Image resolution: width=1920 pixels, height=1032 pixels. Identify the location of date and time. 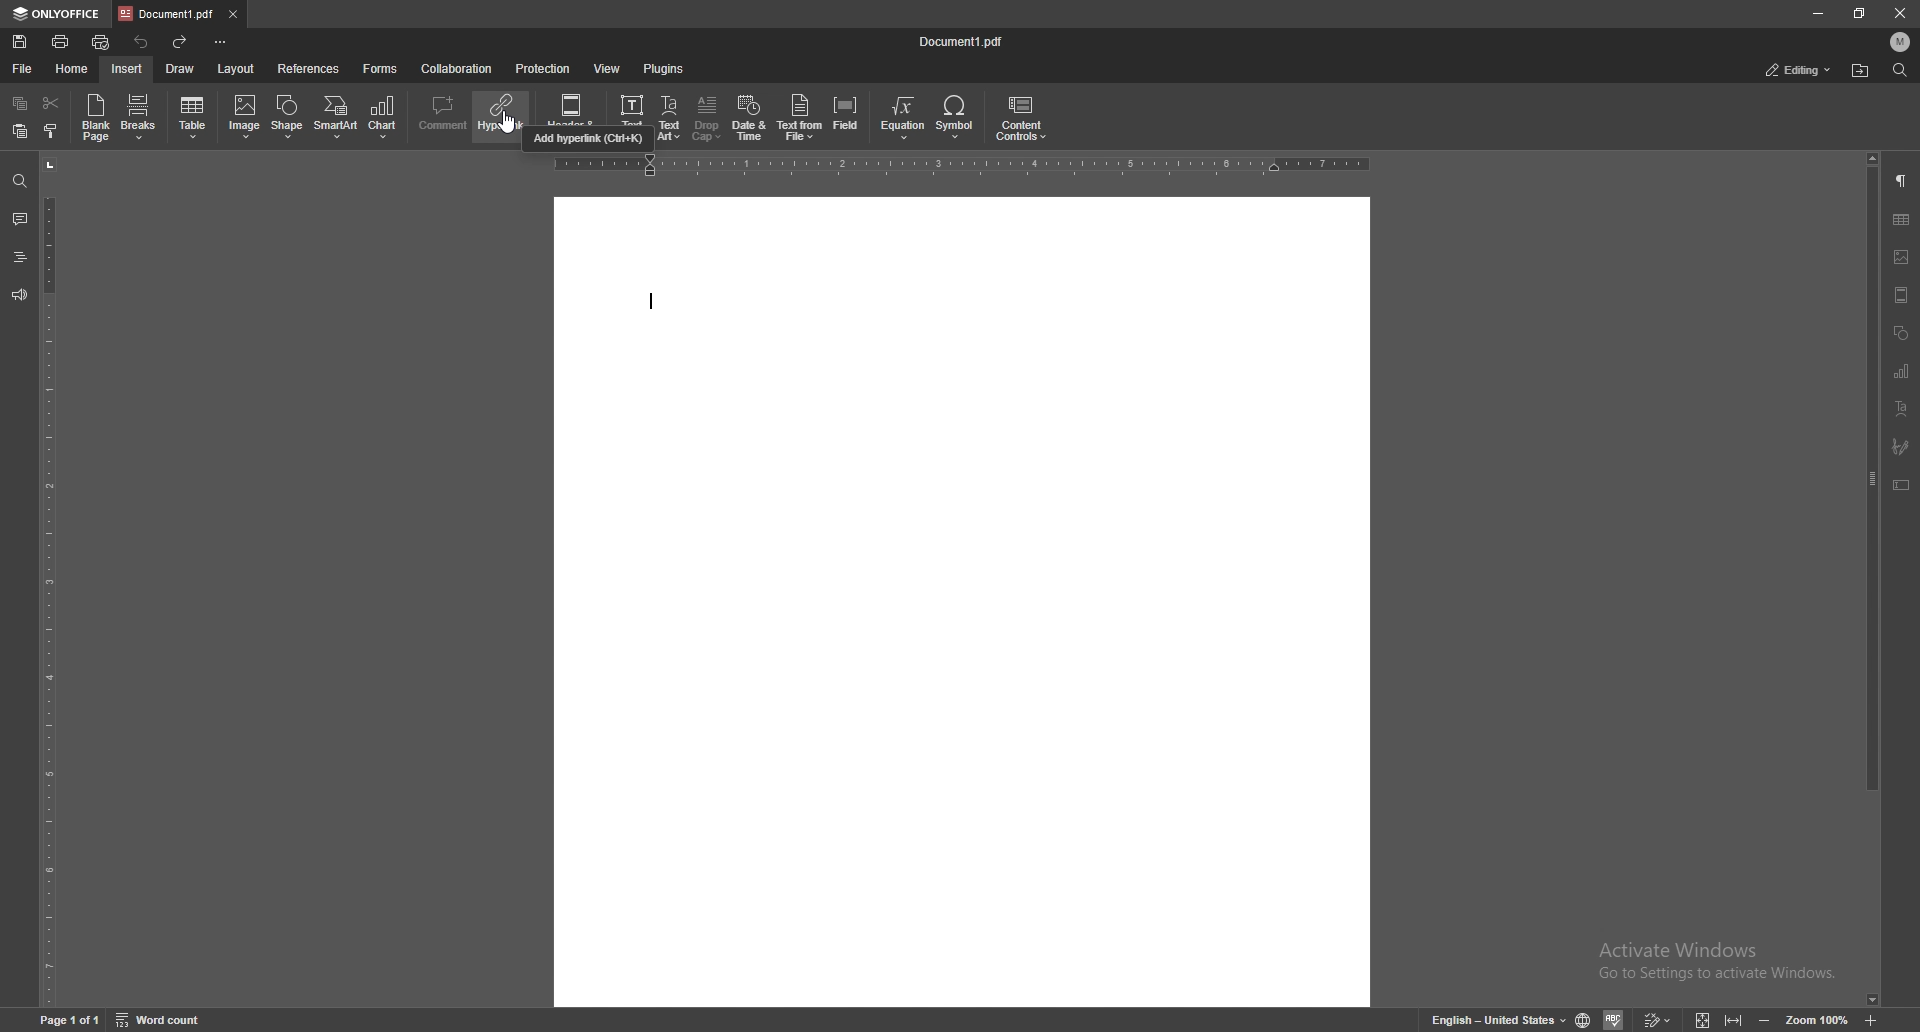
(750, 118).